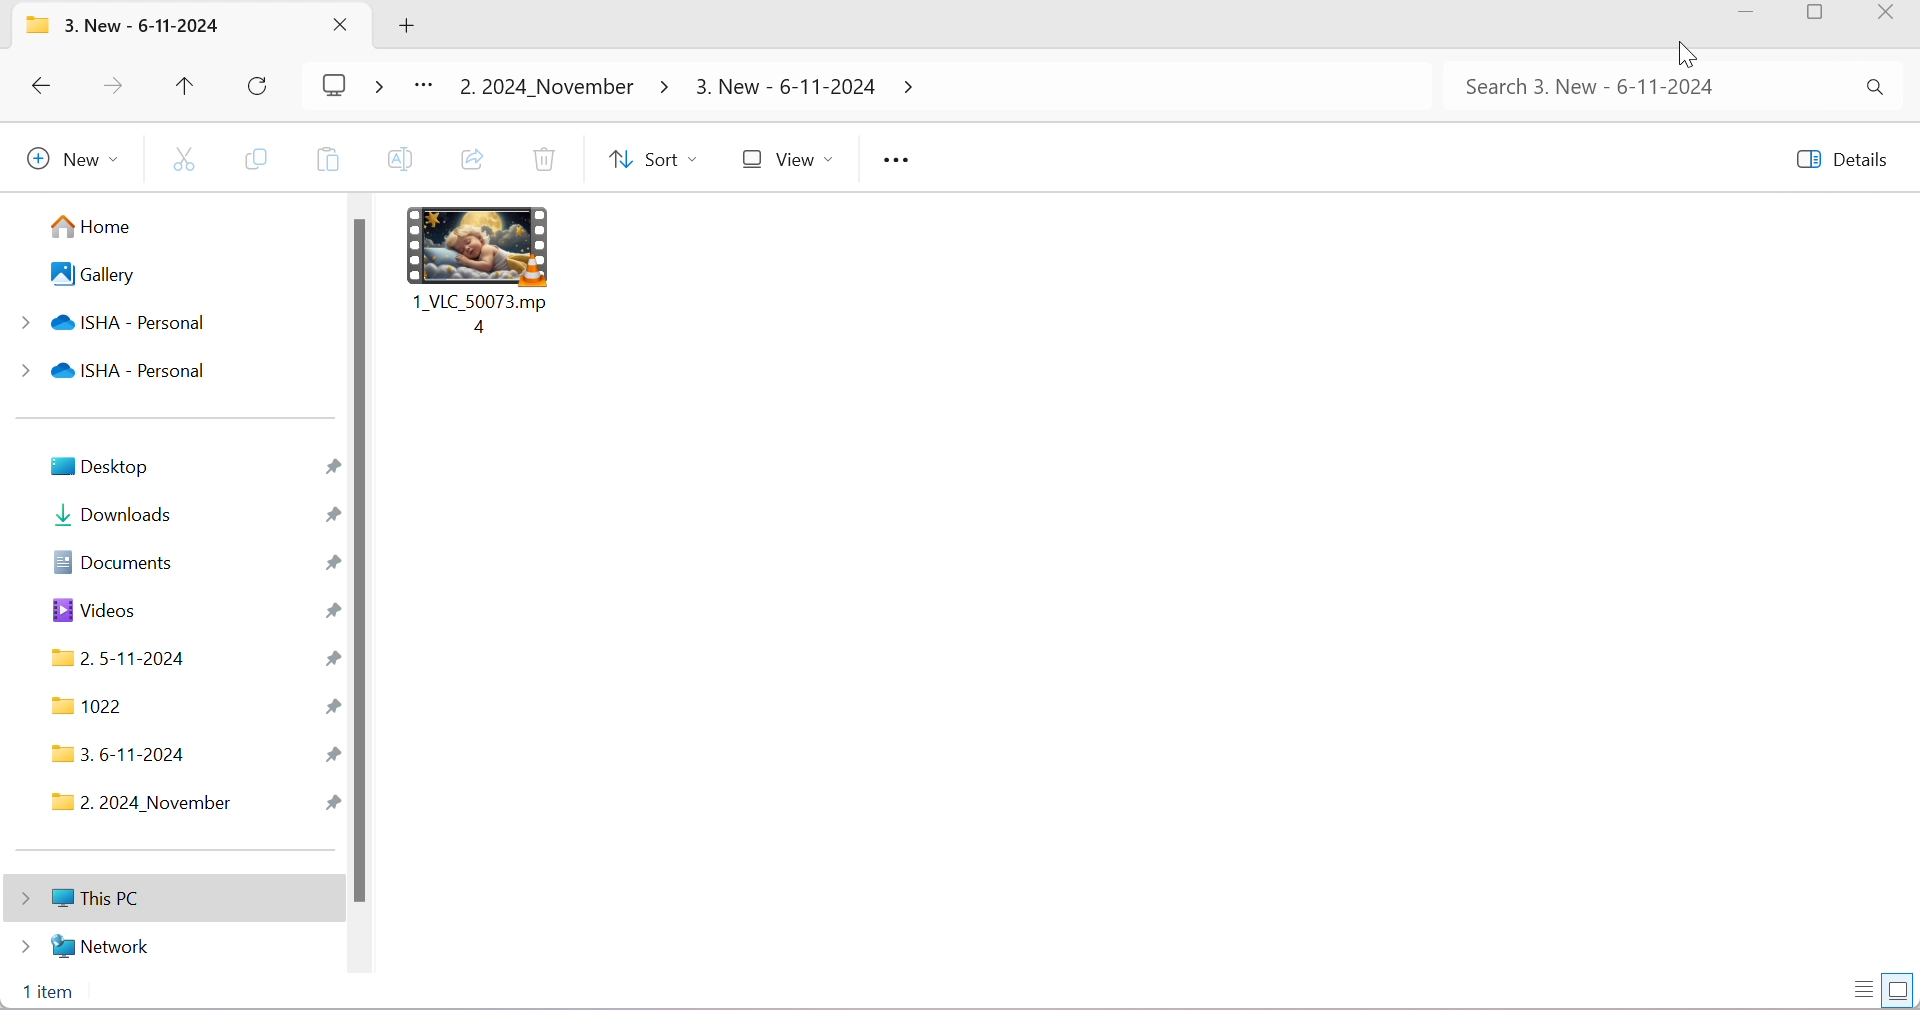  I want to click on Share, so click(473, 159).